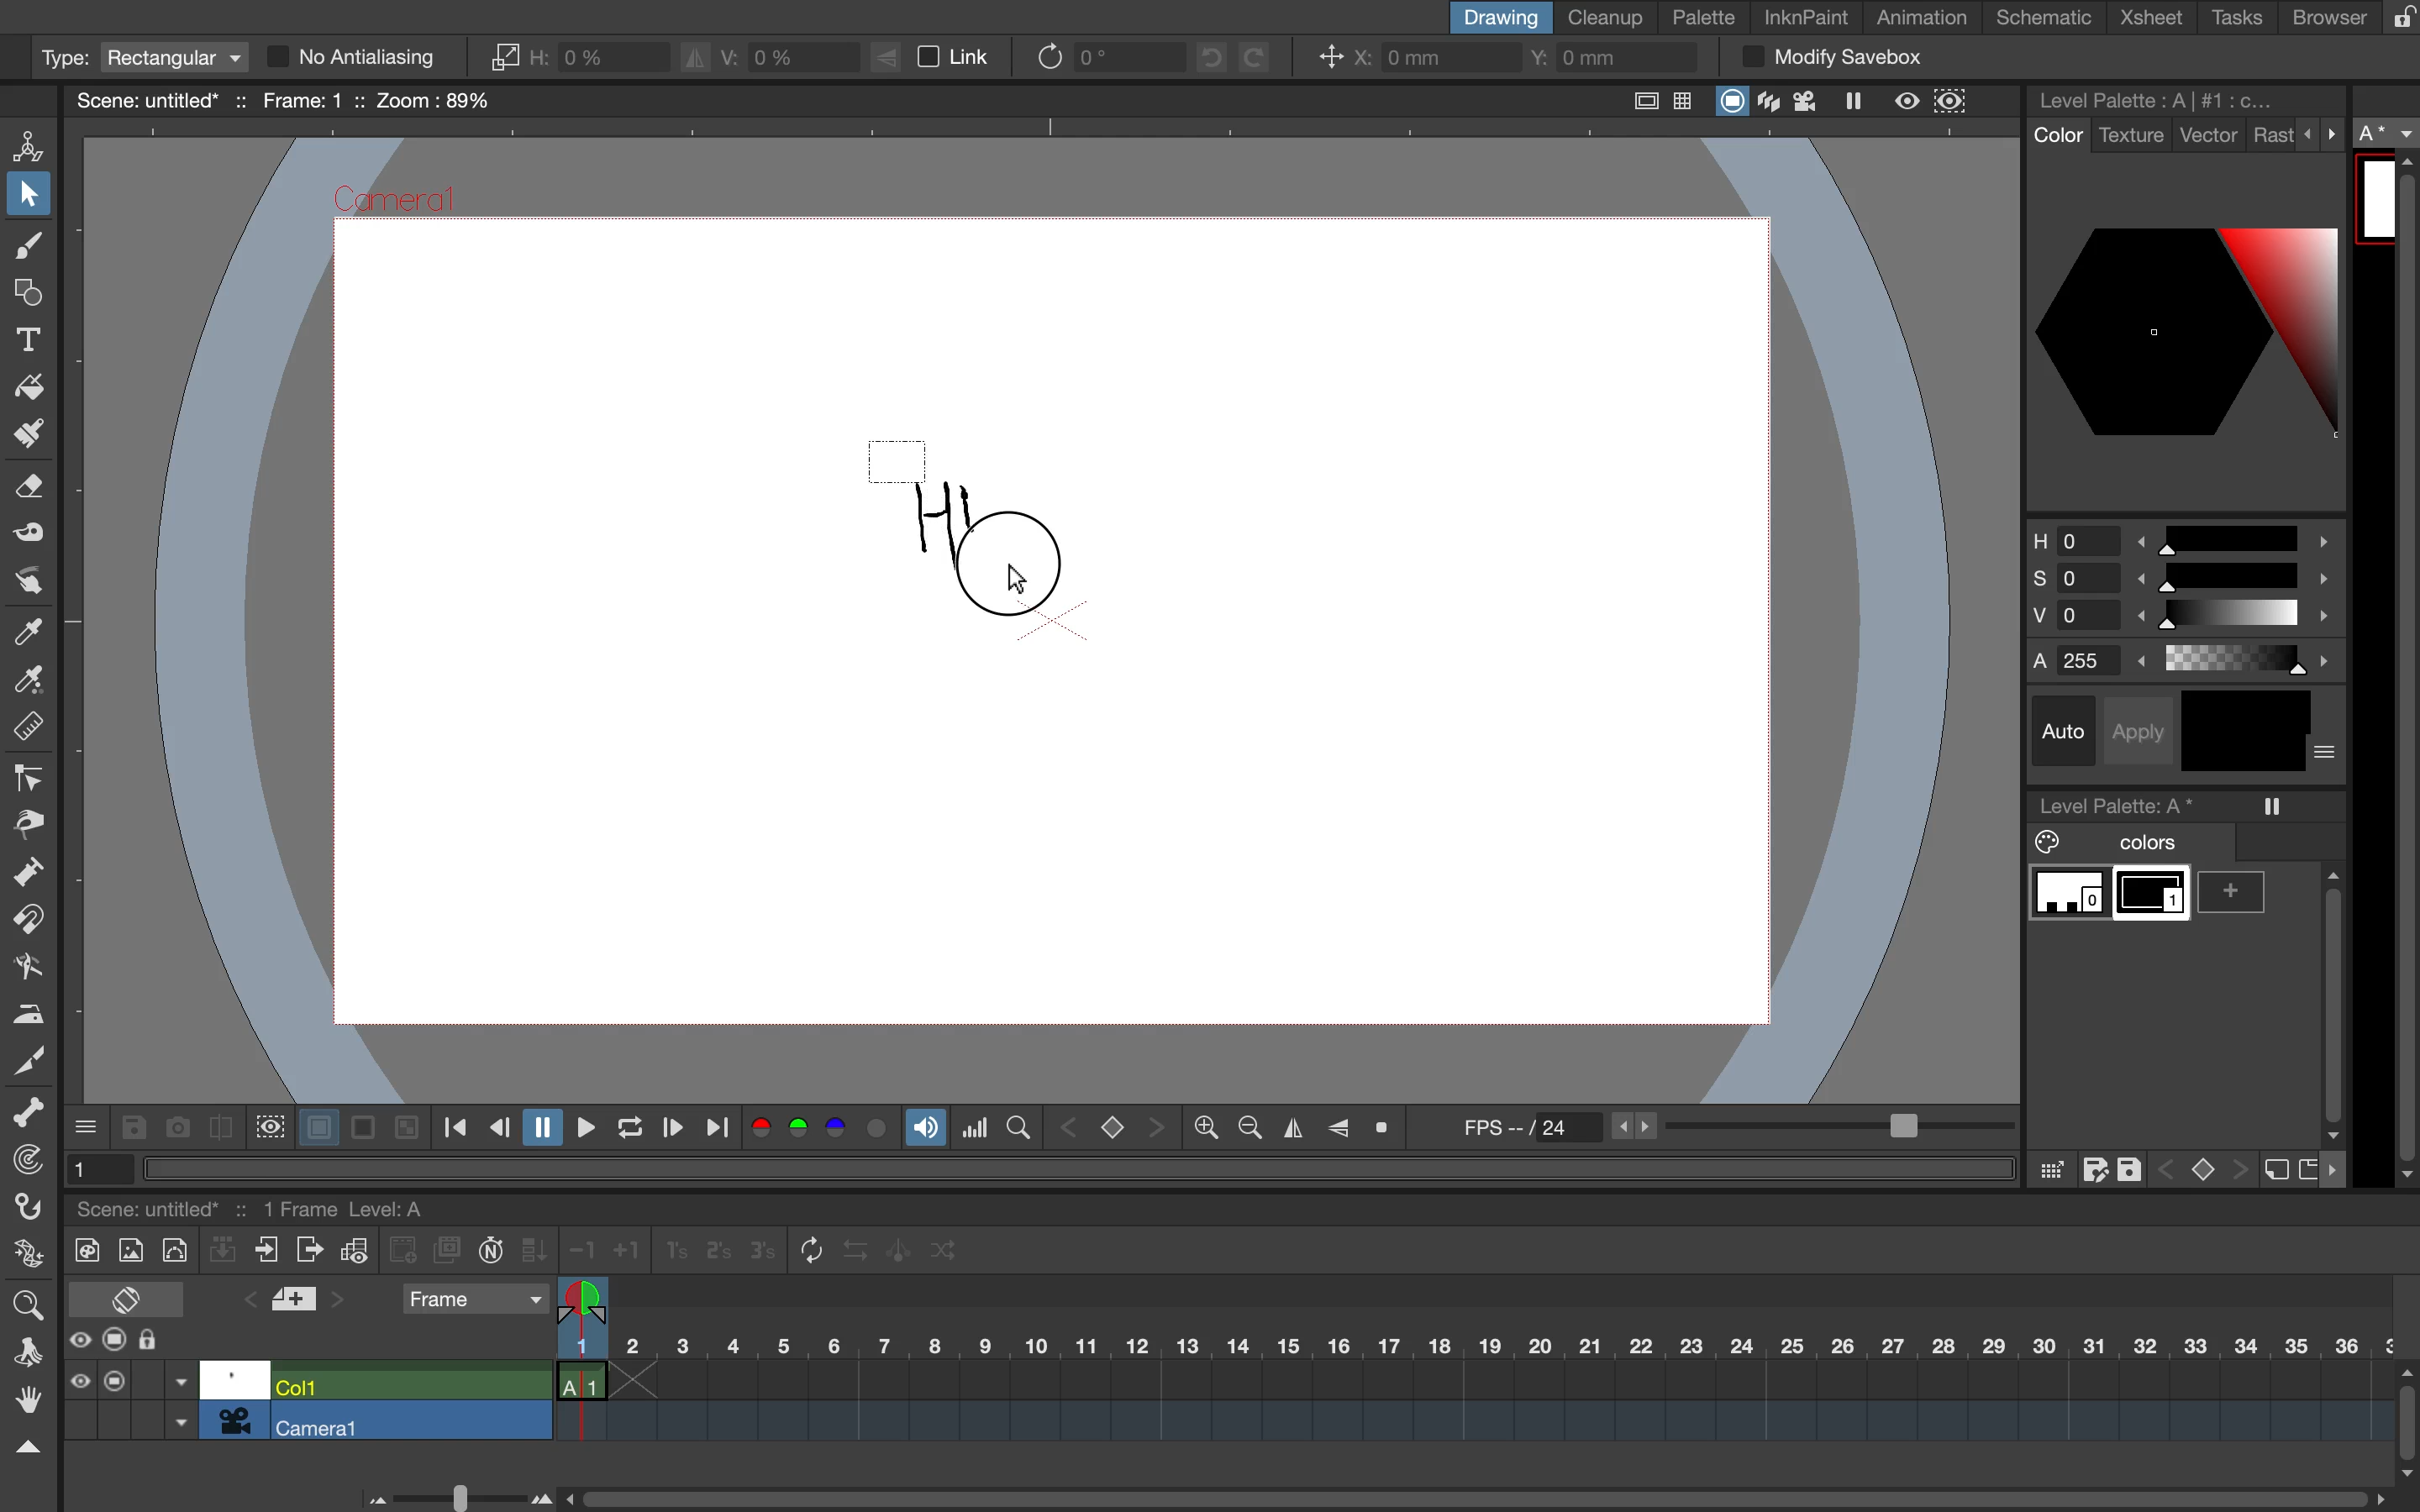 This screenshot has width=2420, height=1512. Describe the element at coordinates (2124, 802) in the screenshot. I see `level palette a` at that location.